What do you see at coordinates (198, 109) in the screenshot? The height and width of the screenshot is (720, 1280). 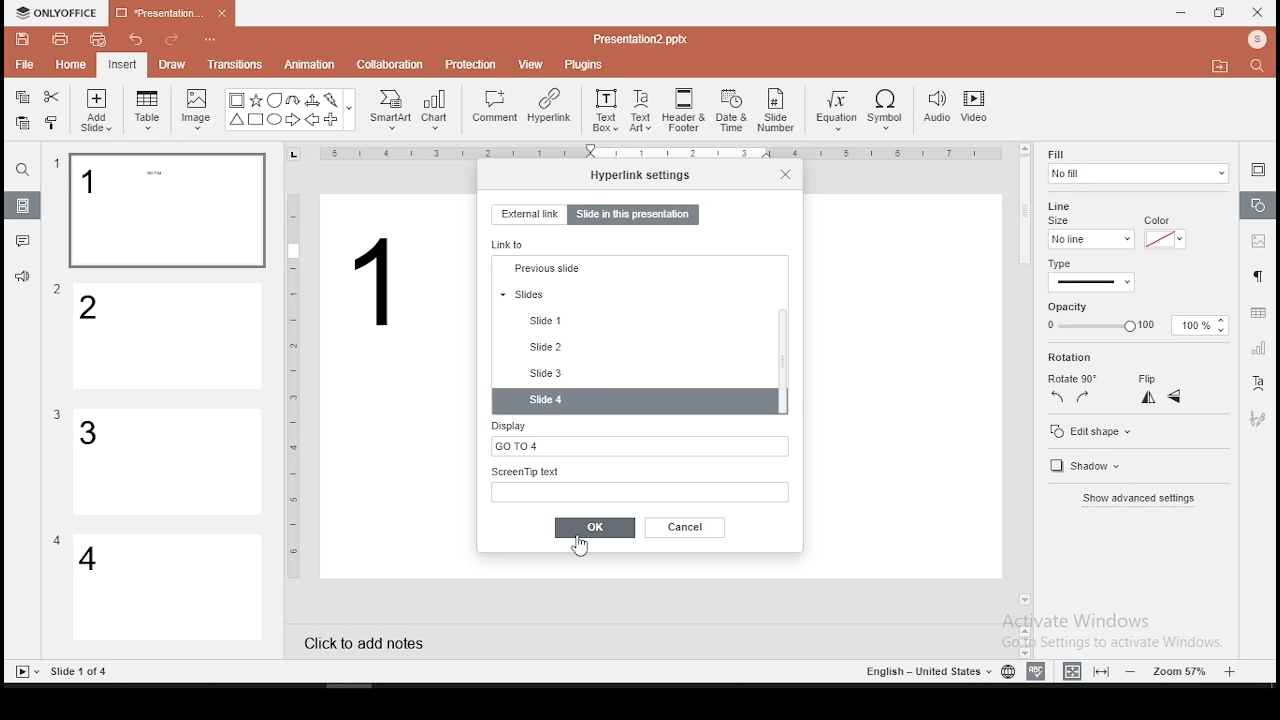 I see `image` at bounding box center [198, 109].